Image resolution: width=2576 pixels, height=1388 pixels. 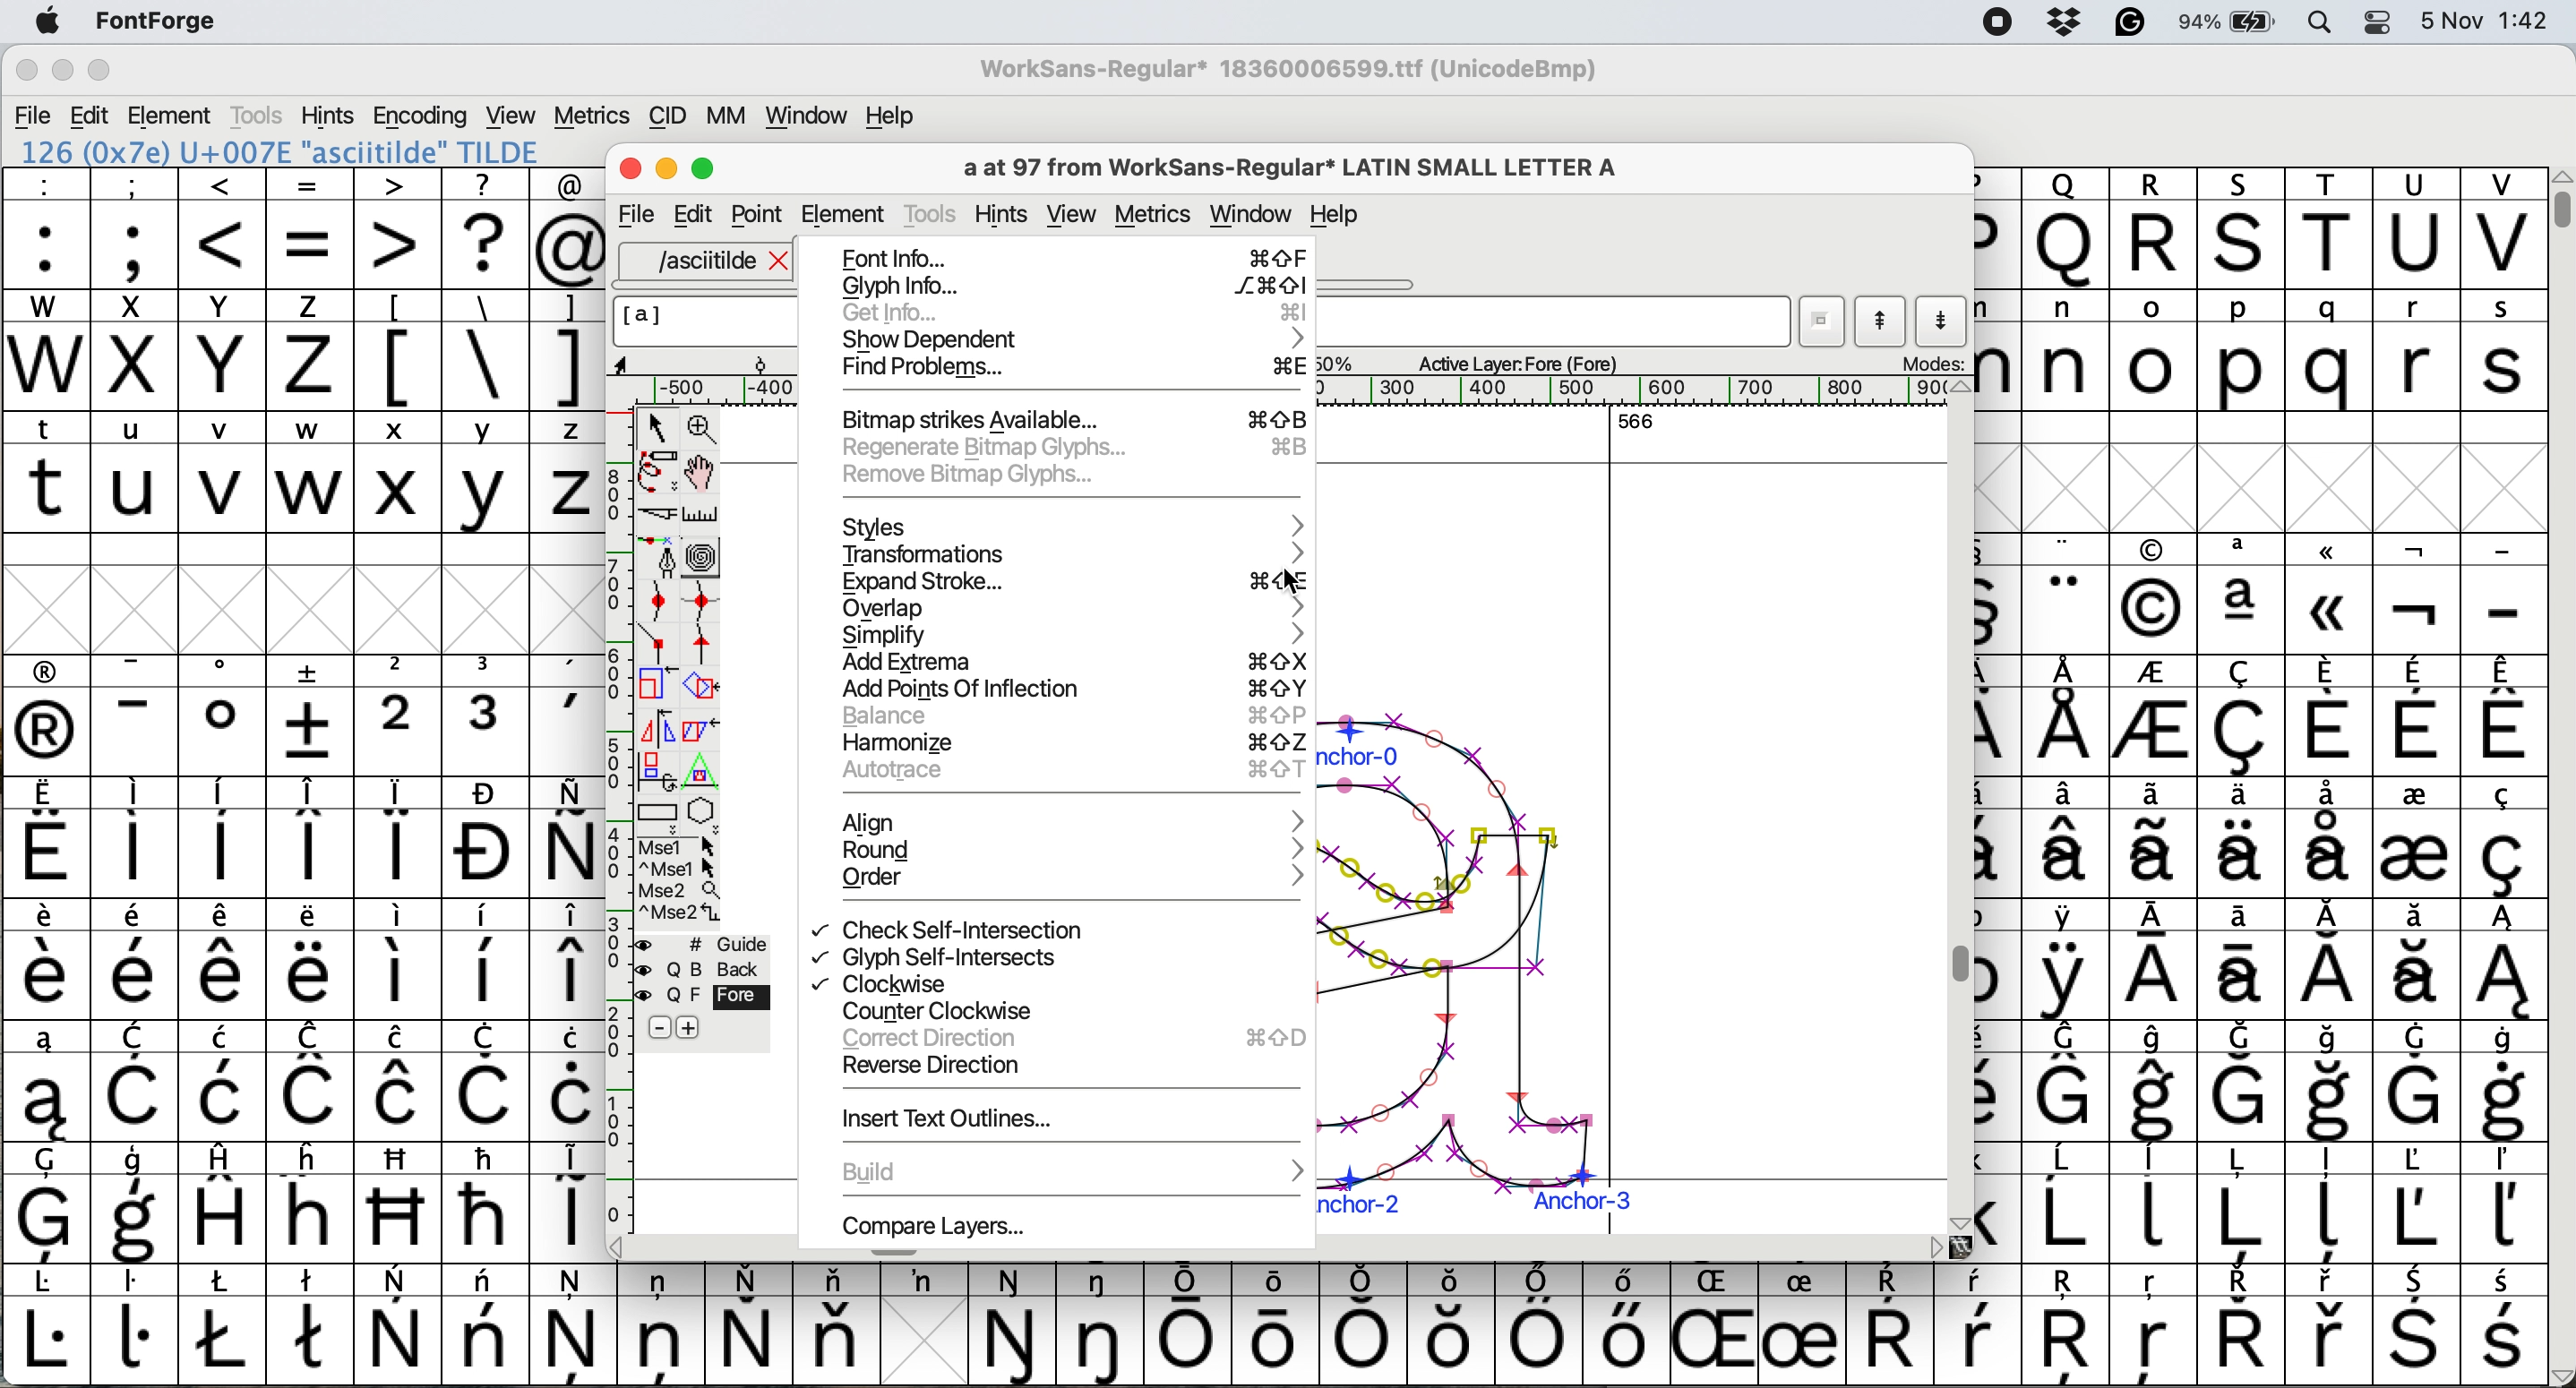 What do you see at coordinates (48, 716) in the screenshot?
I see `symbol` at bounding box center [48, 716].